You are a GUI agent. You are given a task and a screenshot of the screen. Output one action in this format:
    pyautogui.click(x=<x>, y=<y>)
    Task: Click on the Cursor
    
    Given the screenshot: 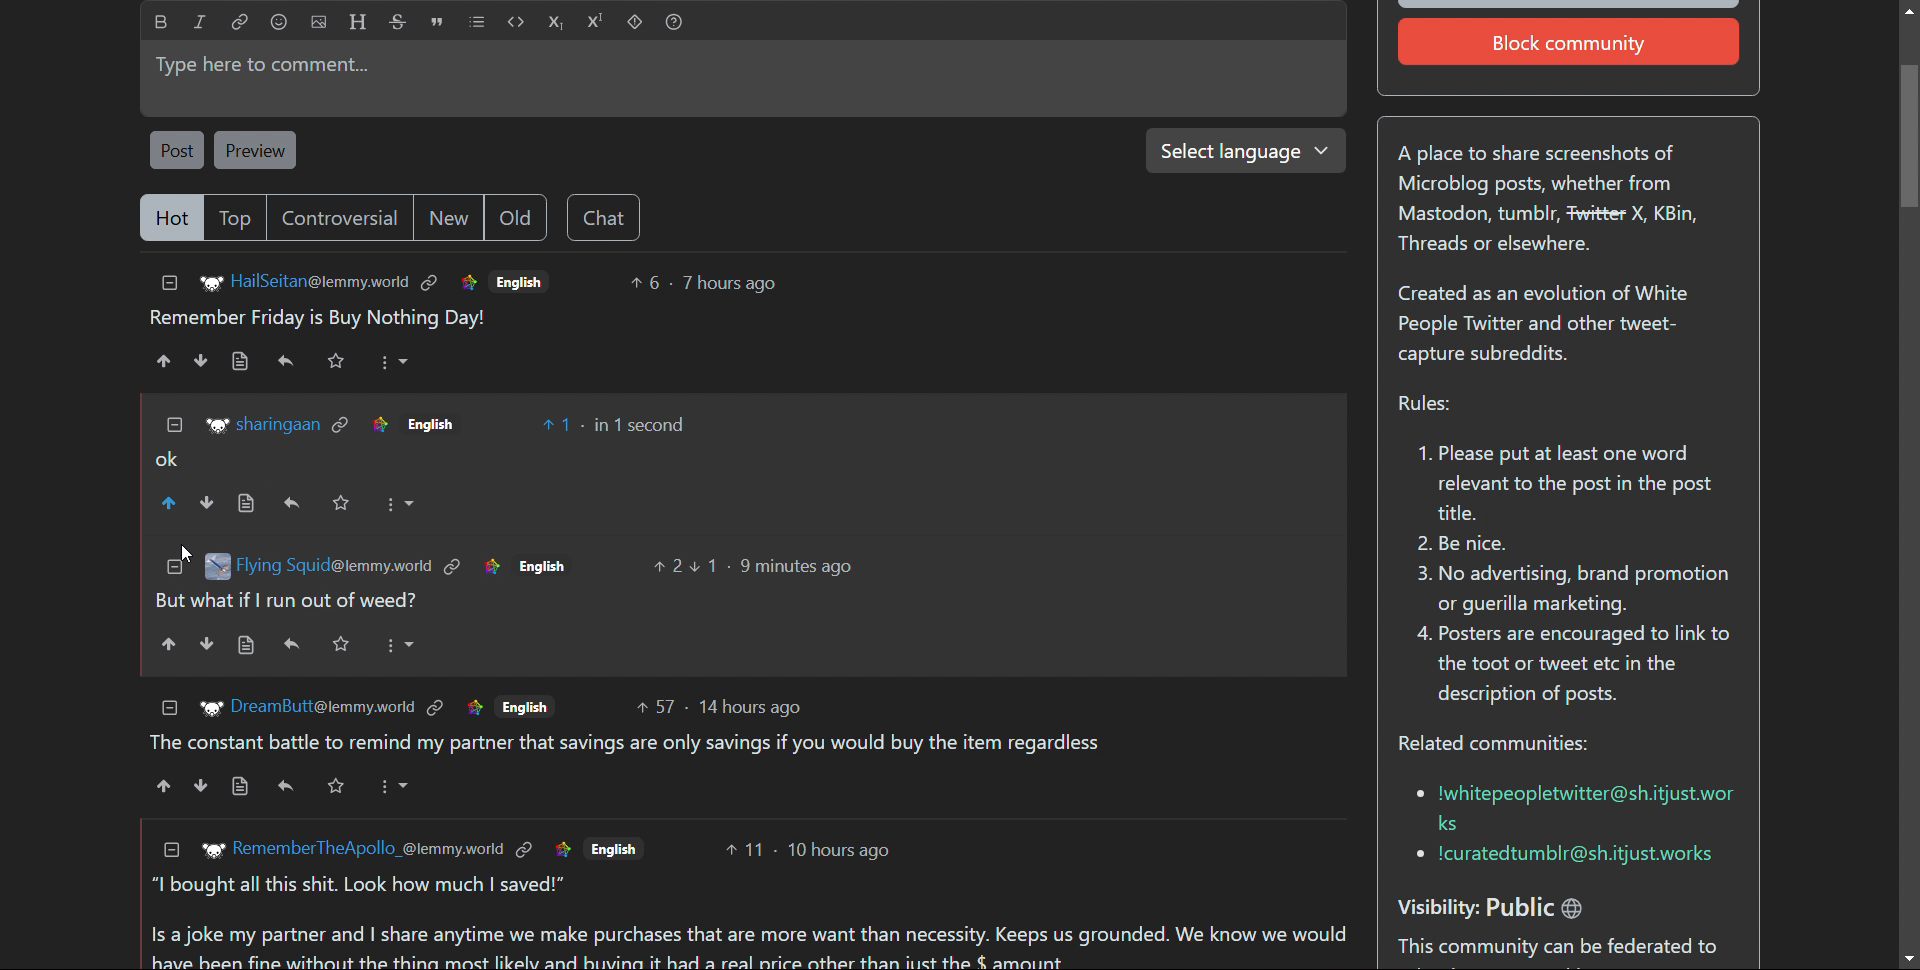 What is the action you would take?
    pyautogui.click(x=176, y=552)
    